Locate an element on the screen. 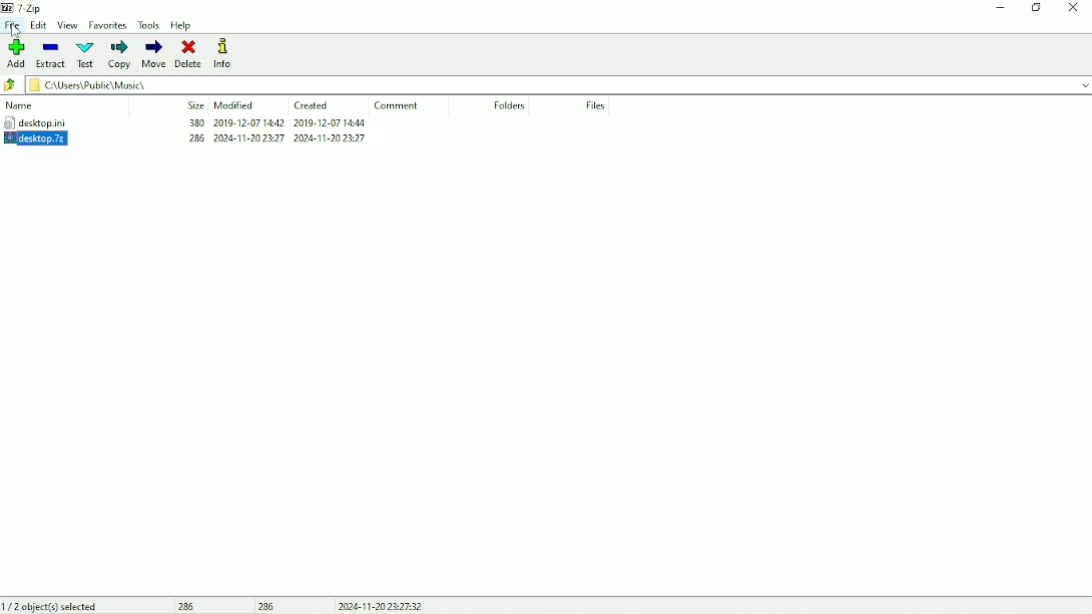 The image size is (1092, 614). Created is located at coordinates (312, 106).